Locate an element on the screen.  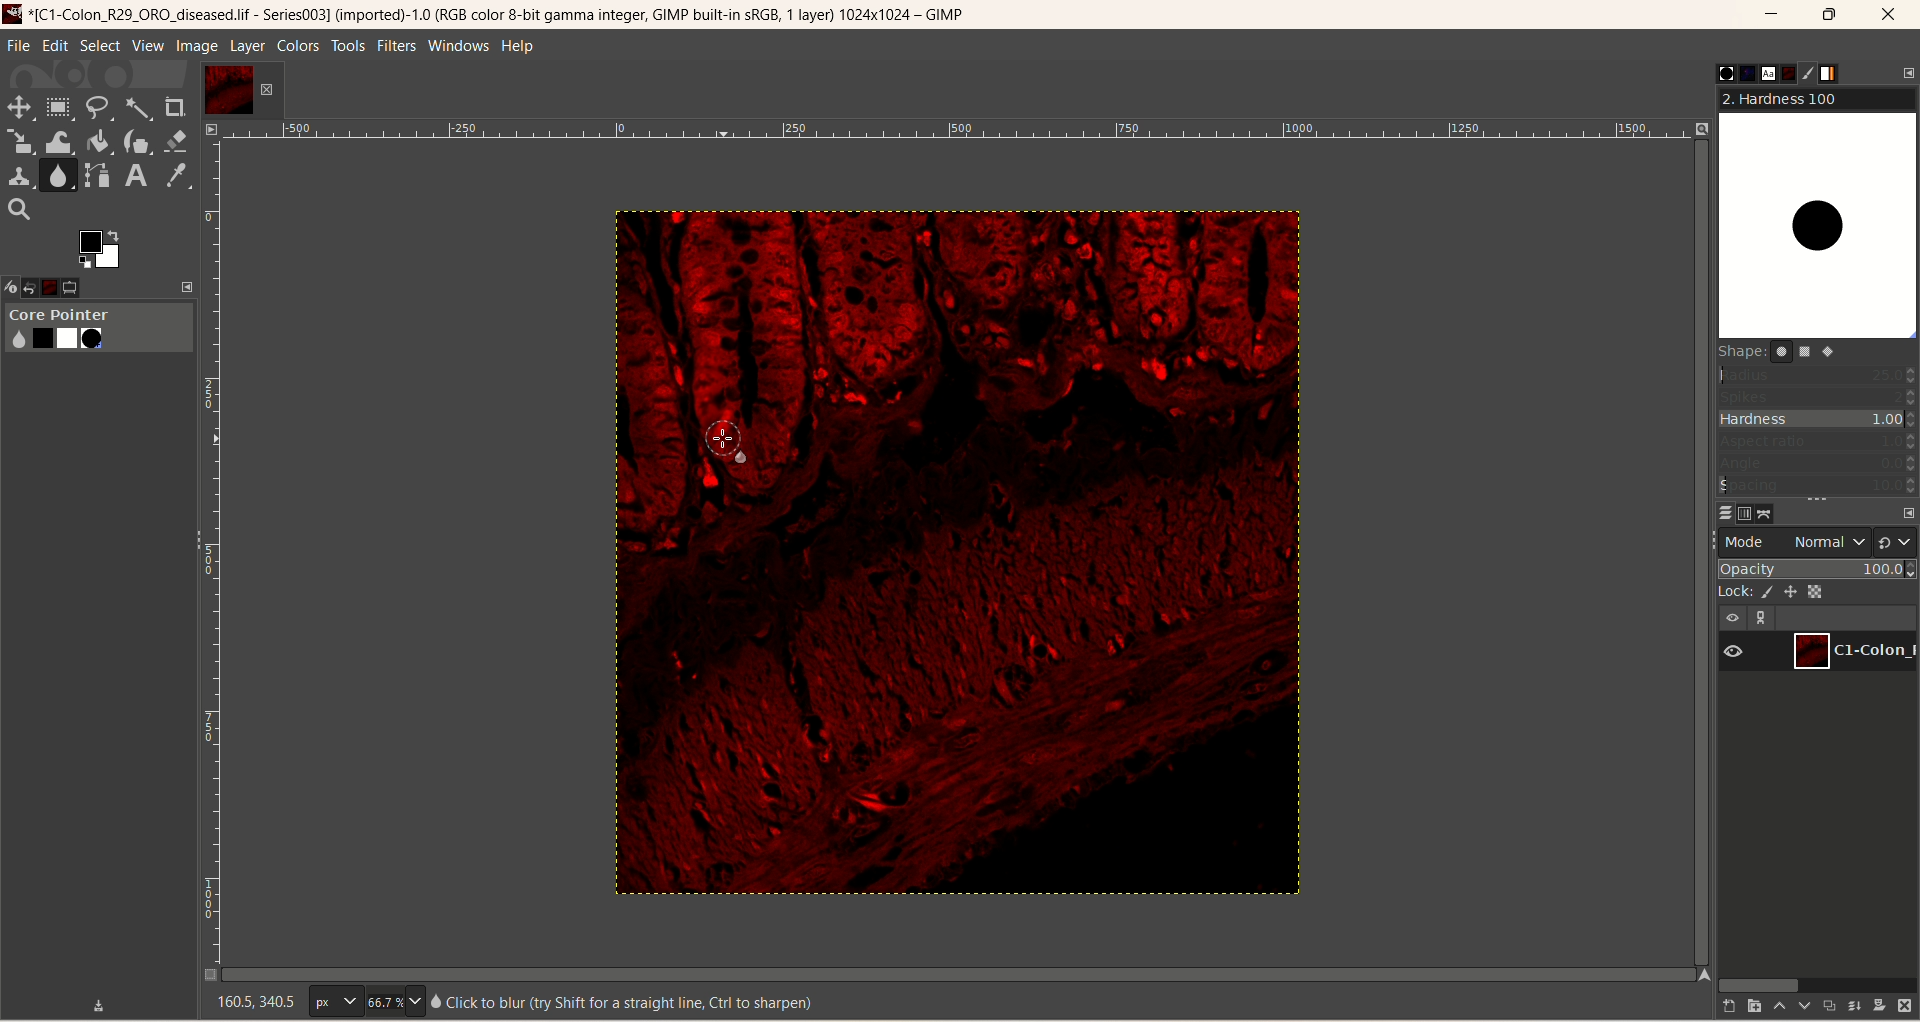
brushes is located at coordinates (1711, 73).